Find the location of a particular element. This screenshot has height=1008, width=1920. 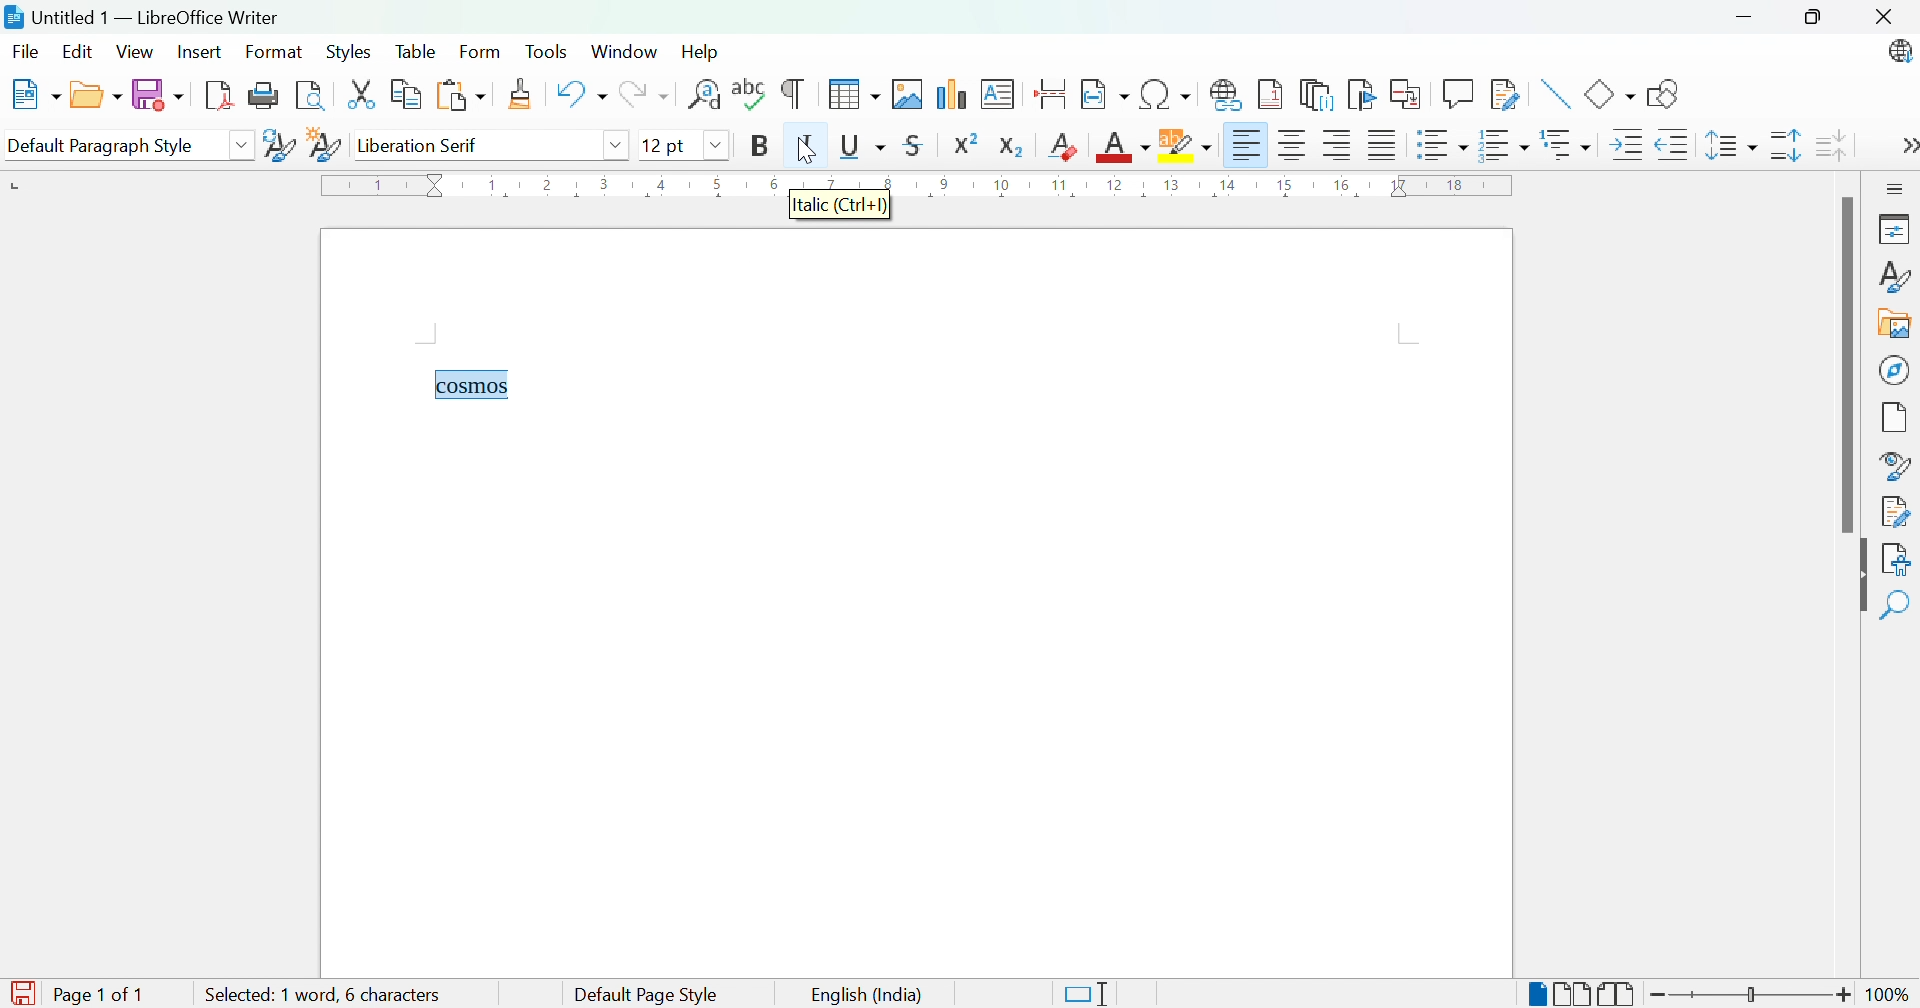

Insert hyperlink is located at coordinates (1225, 98).